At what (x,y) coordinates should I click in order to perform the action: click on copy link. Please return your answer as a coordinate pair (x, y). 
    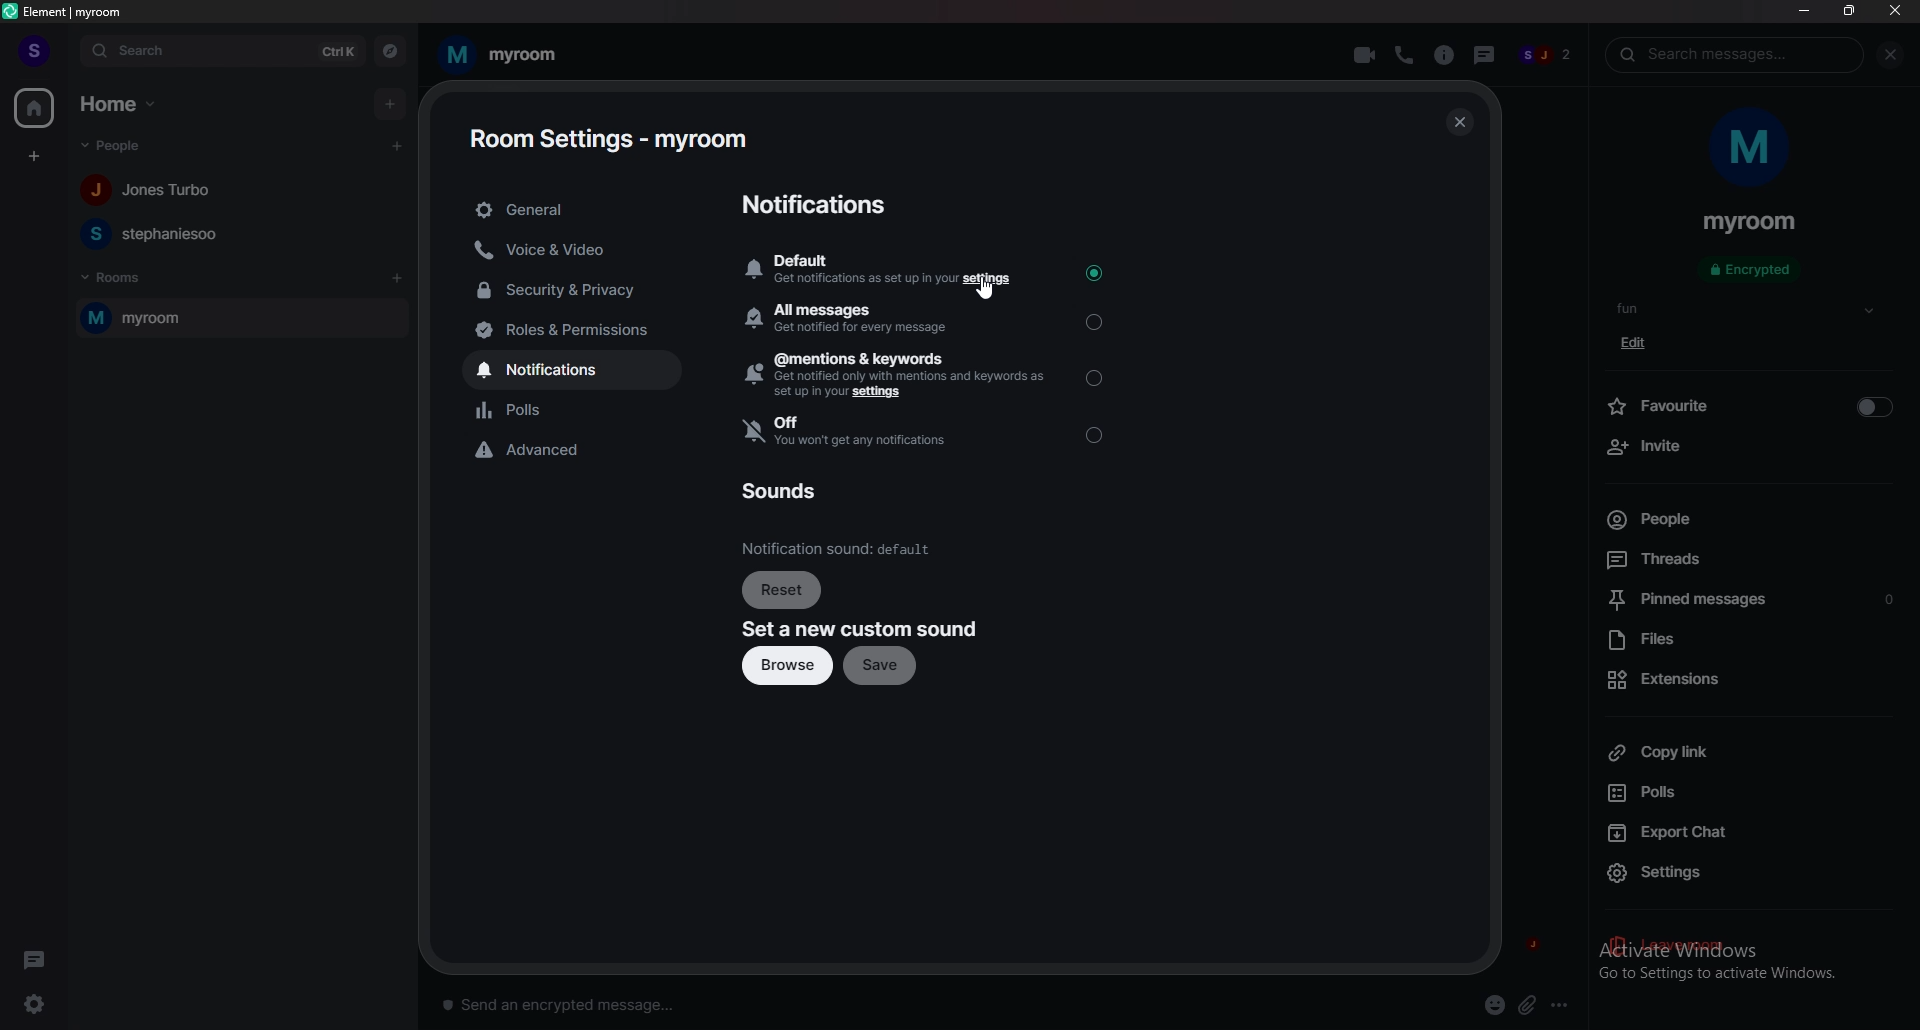
    Looking at the image, I should click on (1748, 751).